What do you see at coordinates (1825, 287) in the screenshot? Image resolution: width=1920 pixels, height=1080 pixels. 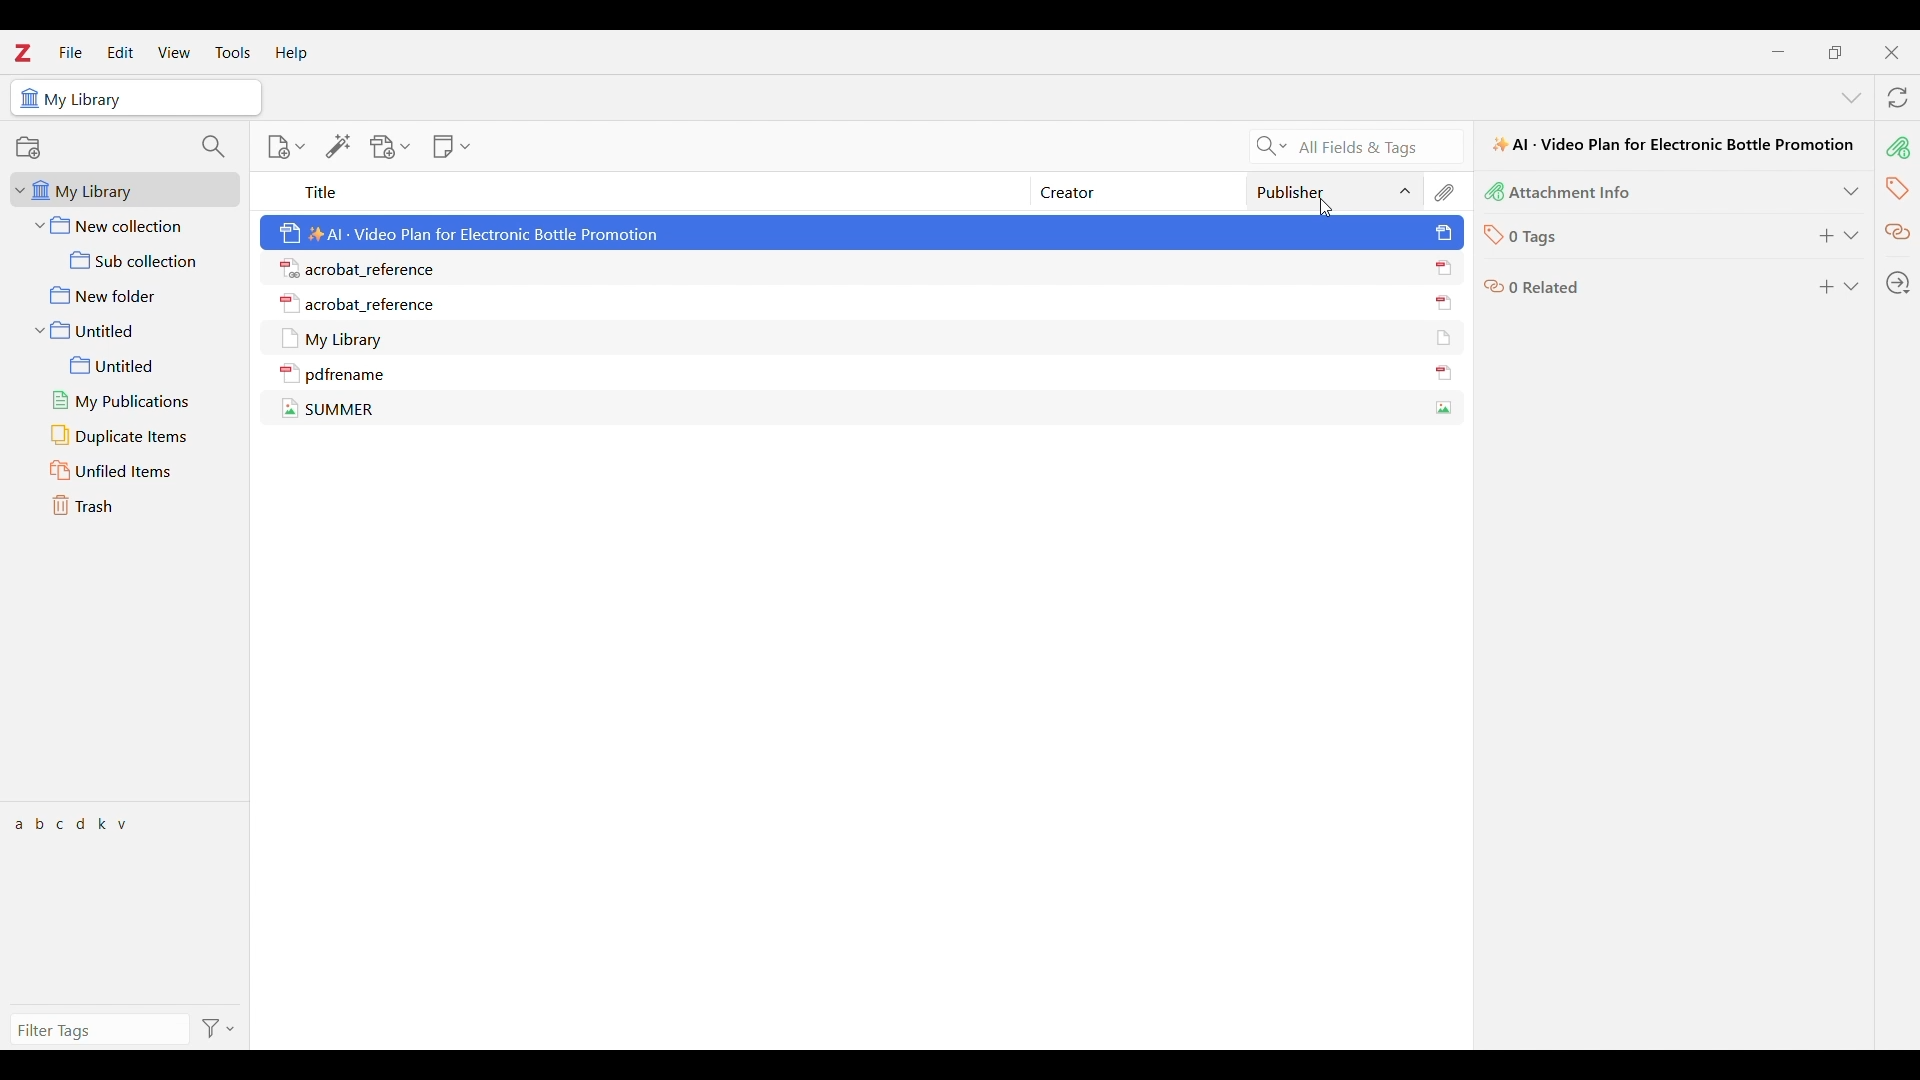 I see `Add Related` at bounding box center [1825, 287].